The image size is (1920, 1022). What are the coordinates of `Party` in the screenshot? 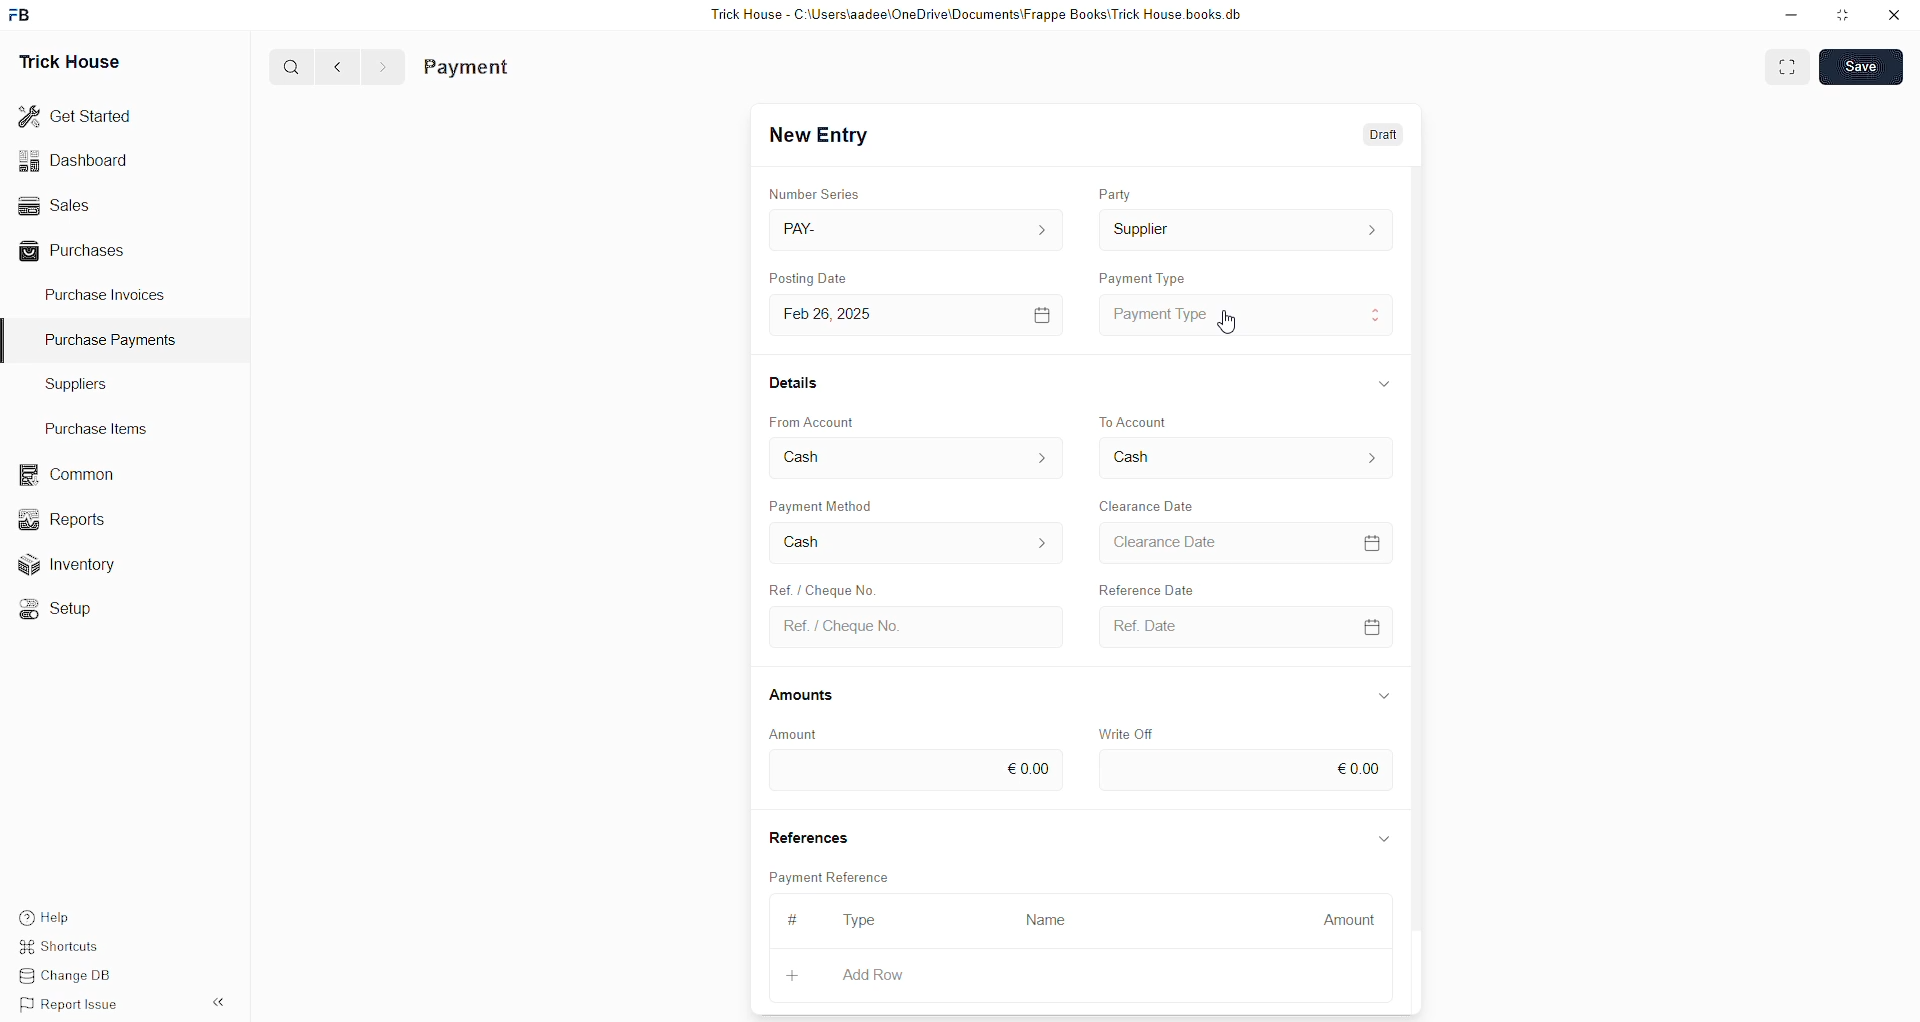 It's located at (1245, 231).